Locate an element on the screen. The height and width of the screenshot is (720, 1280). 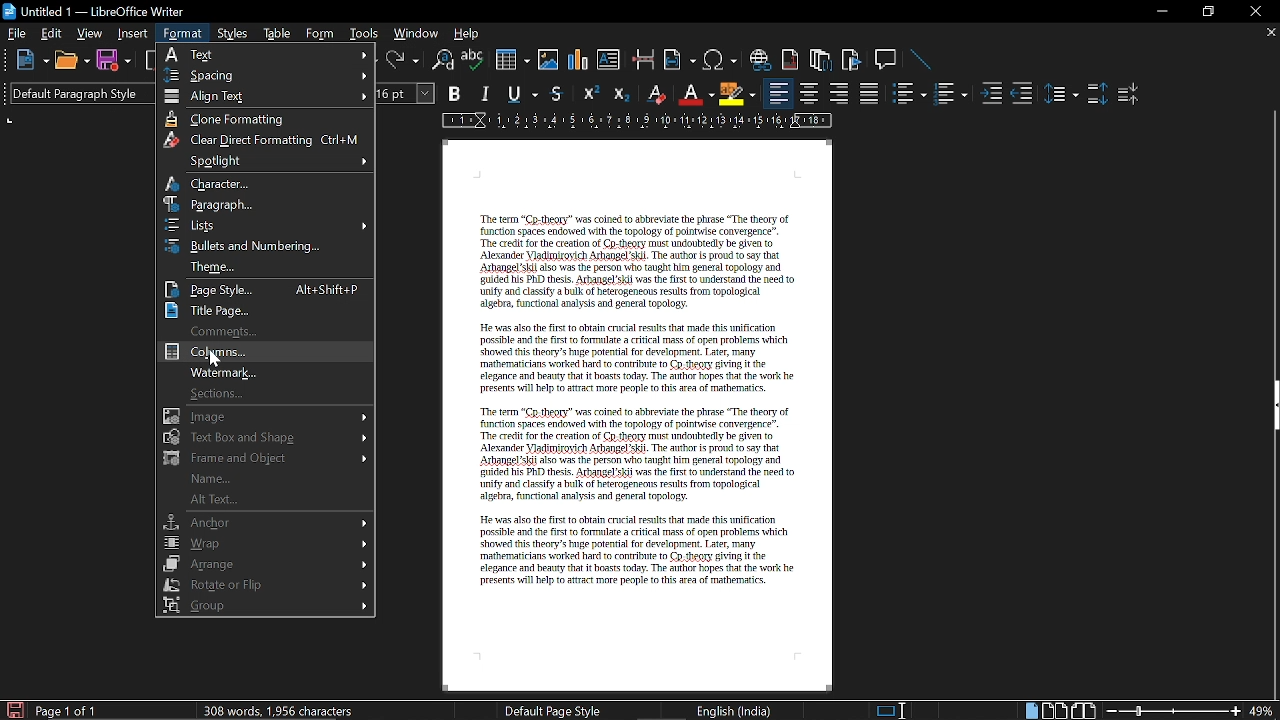
Increase indent is located at coordinates (994, 93).